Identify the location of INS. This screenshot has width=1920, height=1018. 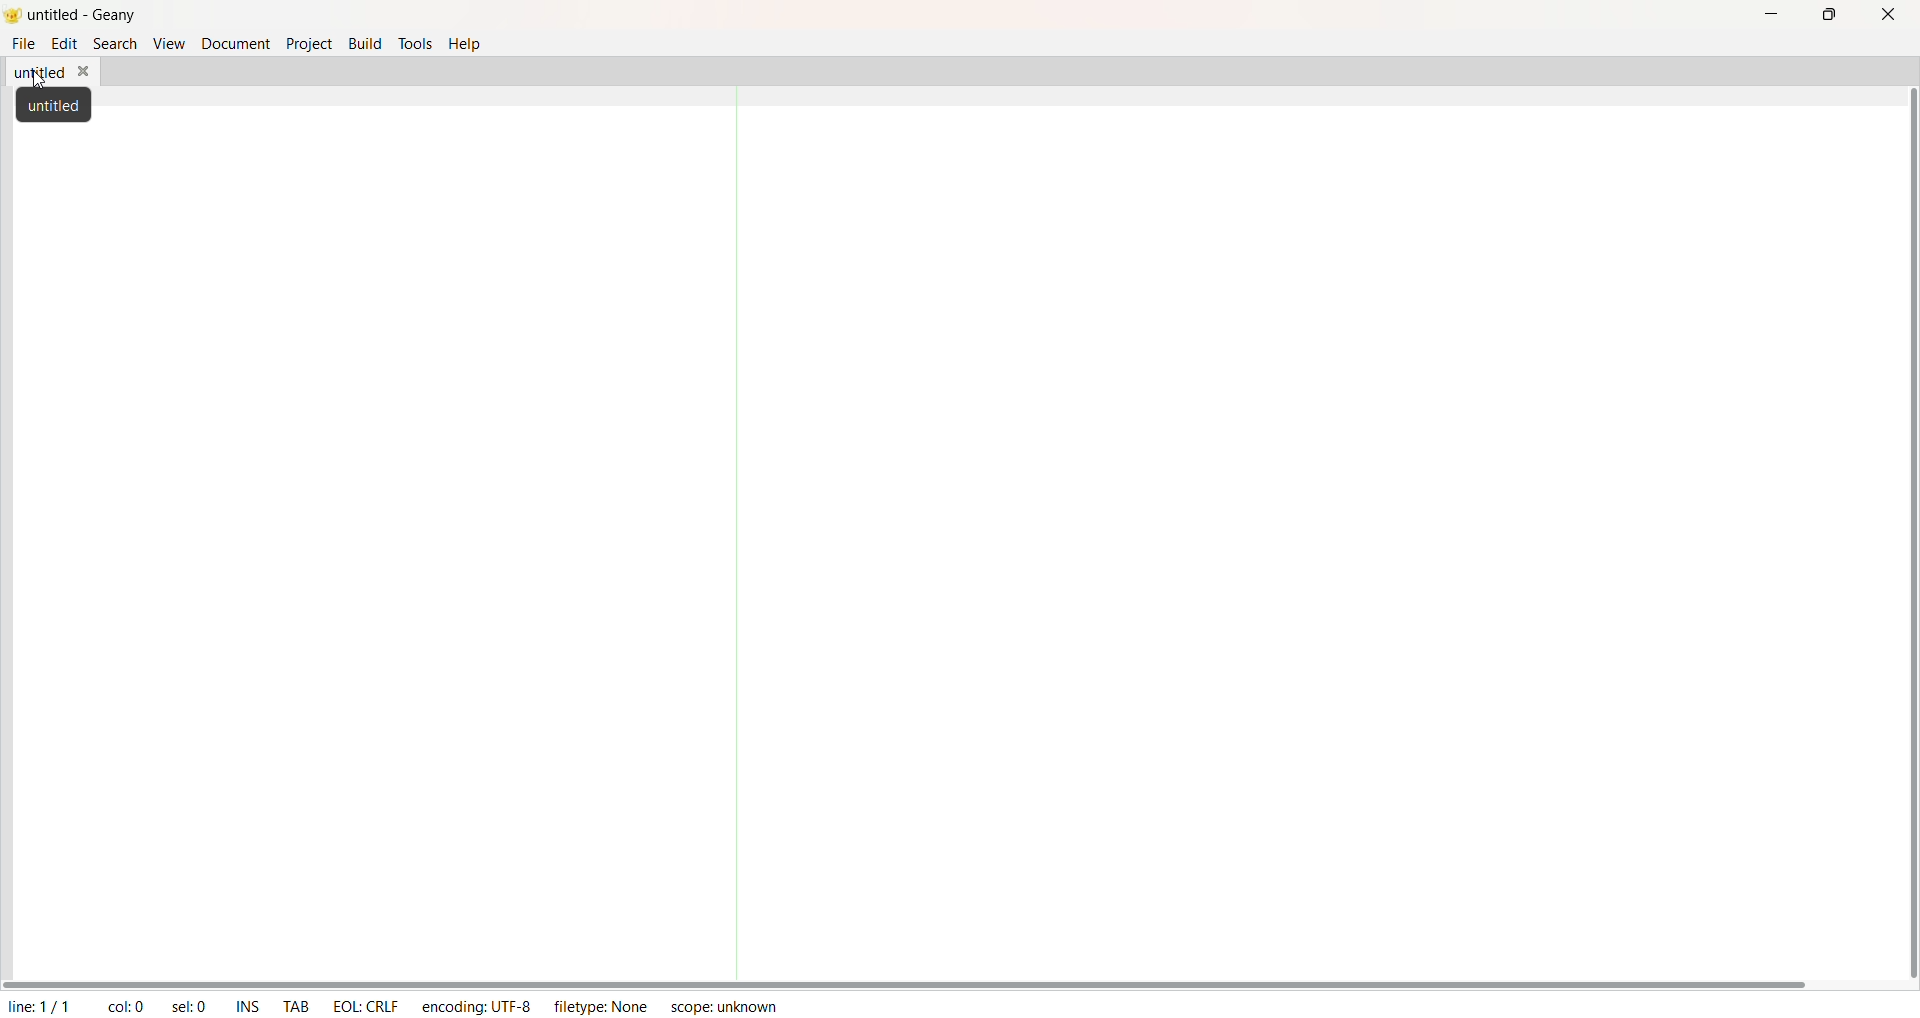
(246, 1005).